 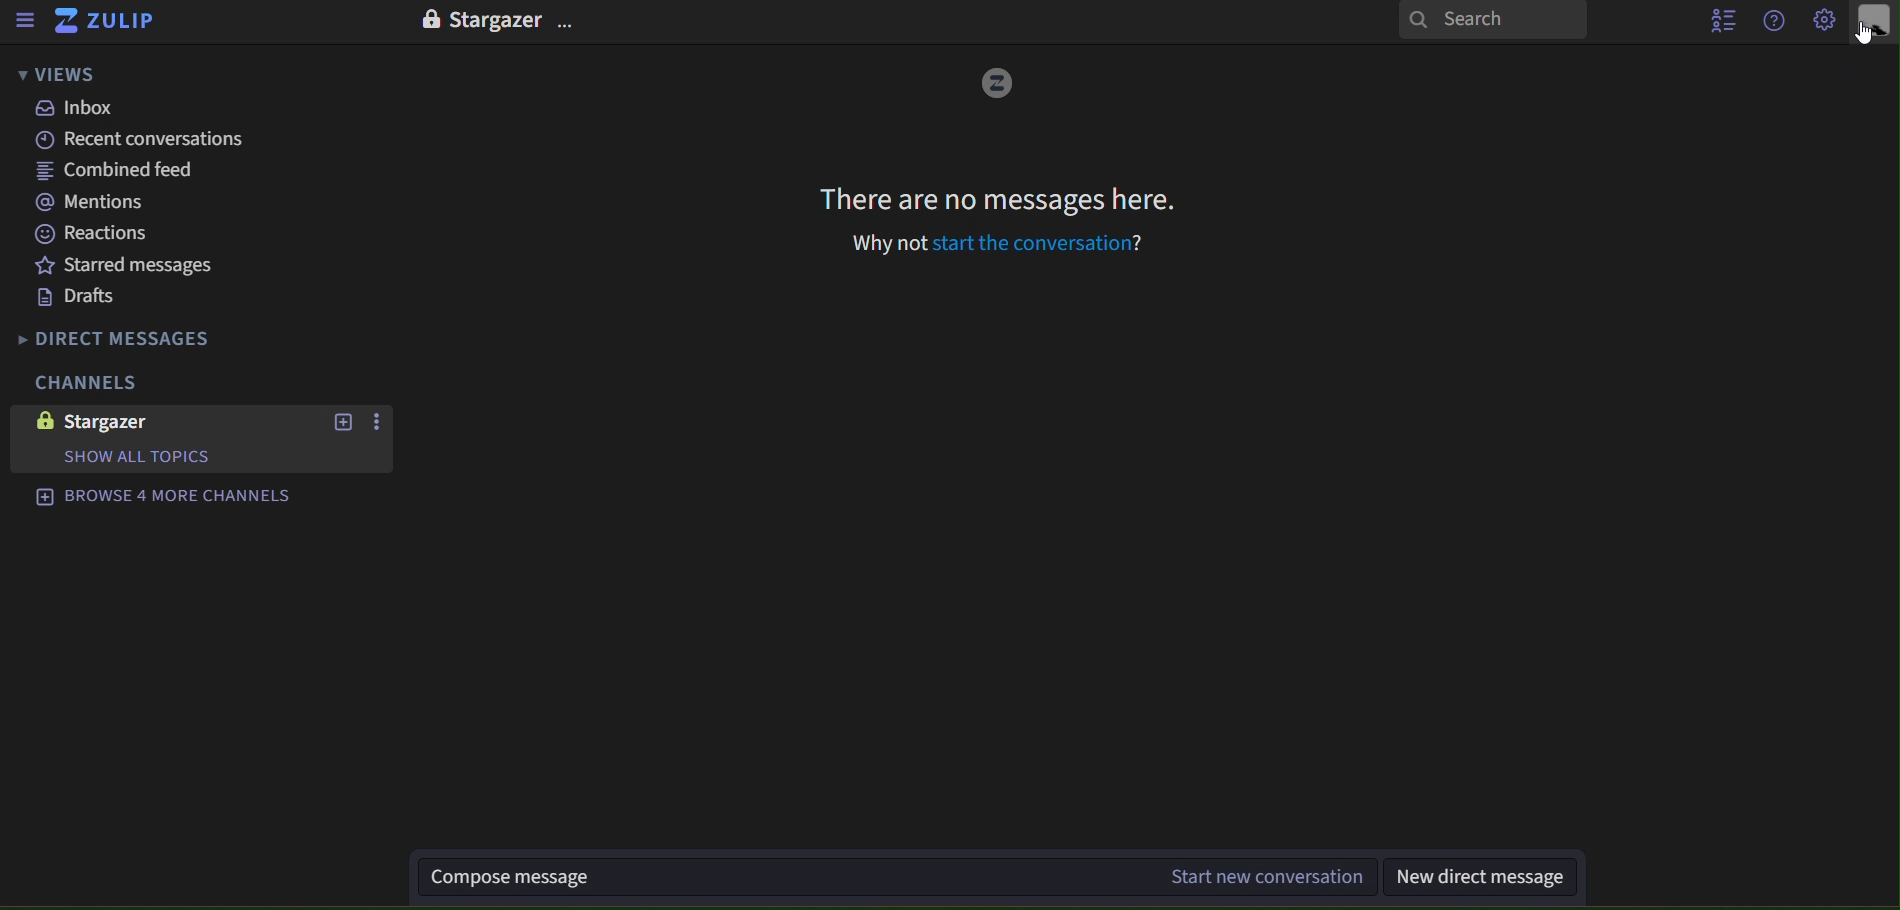 What do you see at coordinates (1491, 22) in the screenshot?
I see `search` at bounding box center [1491, 22].